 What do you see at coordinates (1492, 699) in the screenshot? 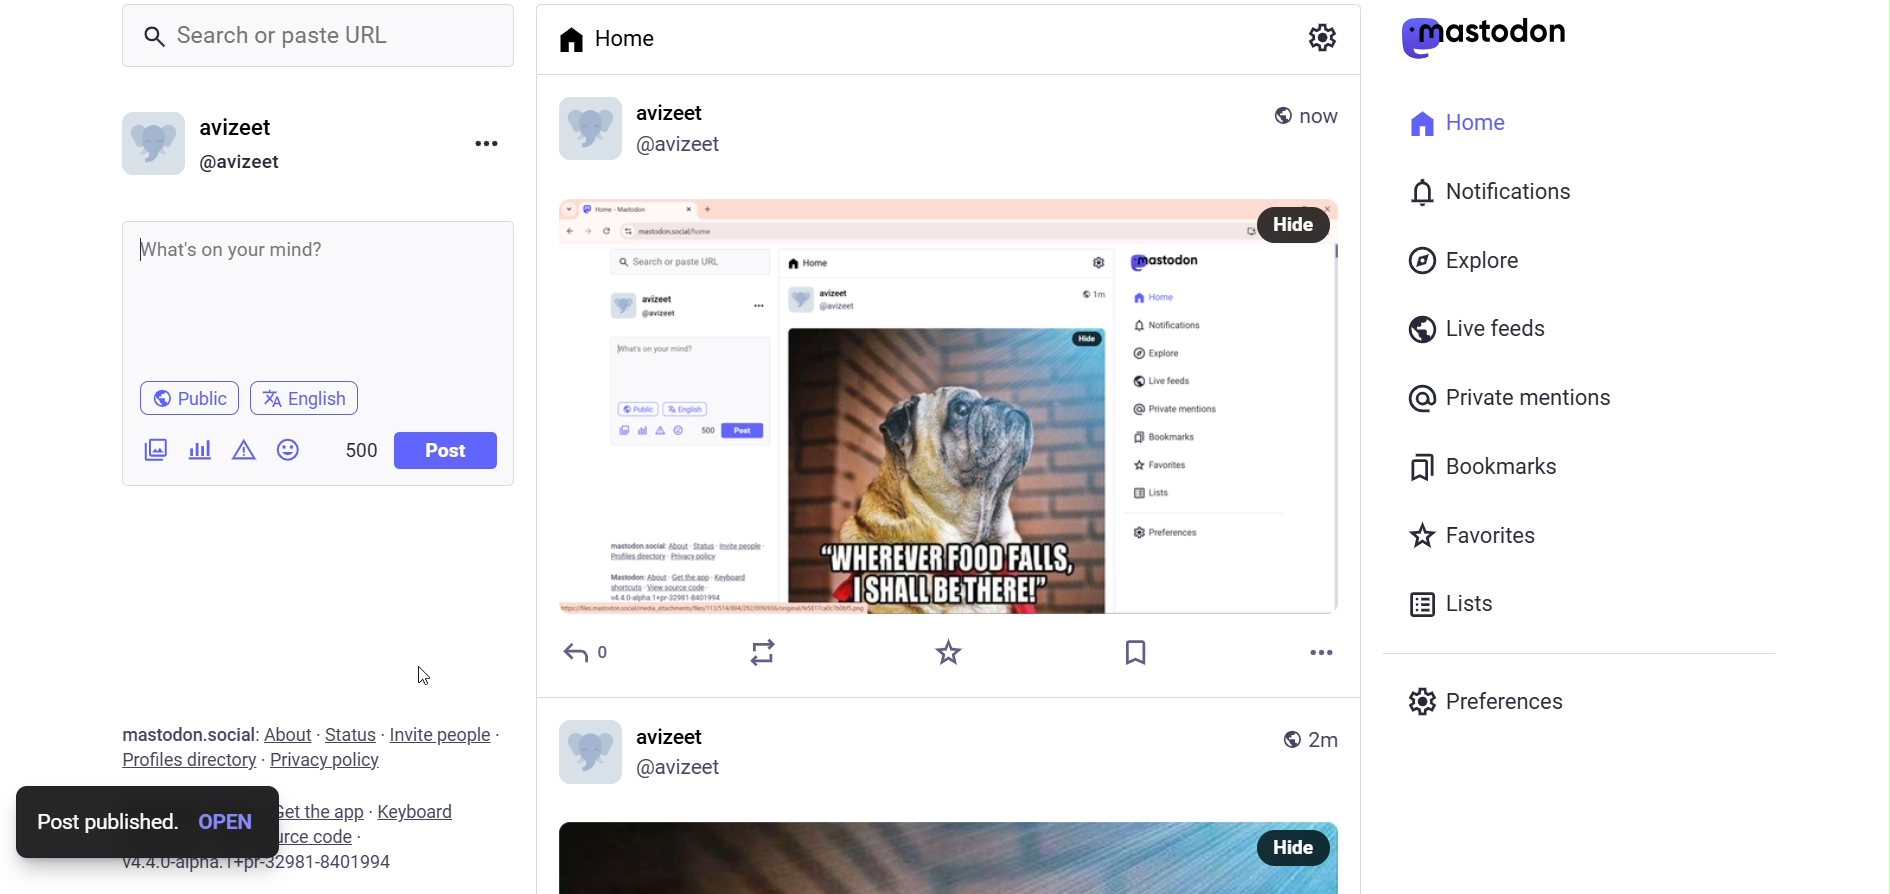
I see `preferences` at bounding box center [1492, 699].